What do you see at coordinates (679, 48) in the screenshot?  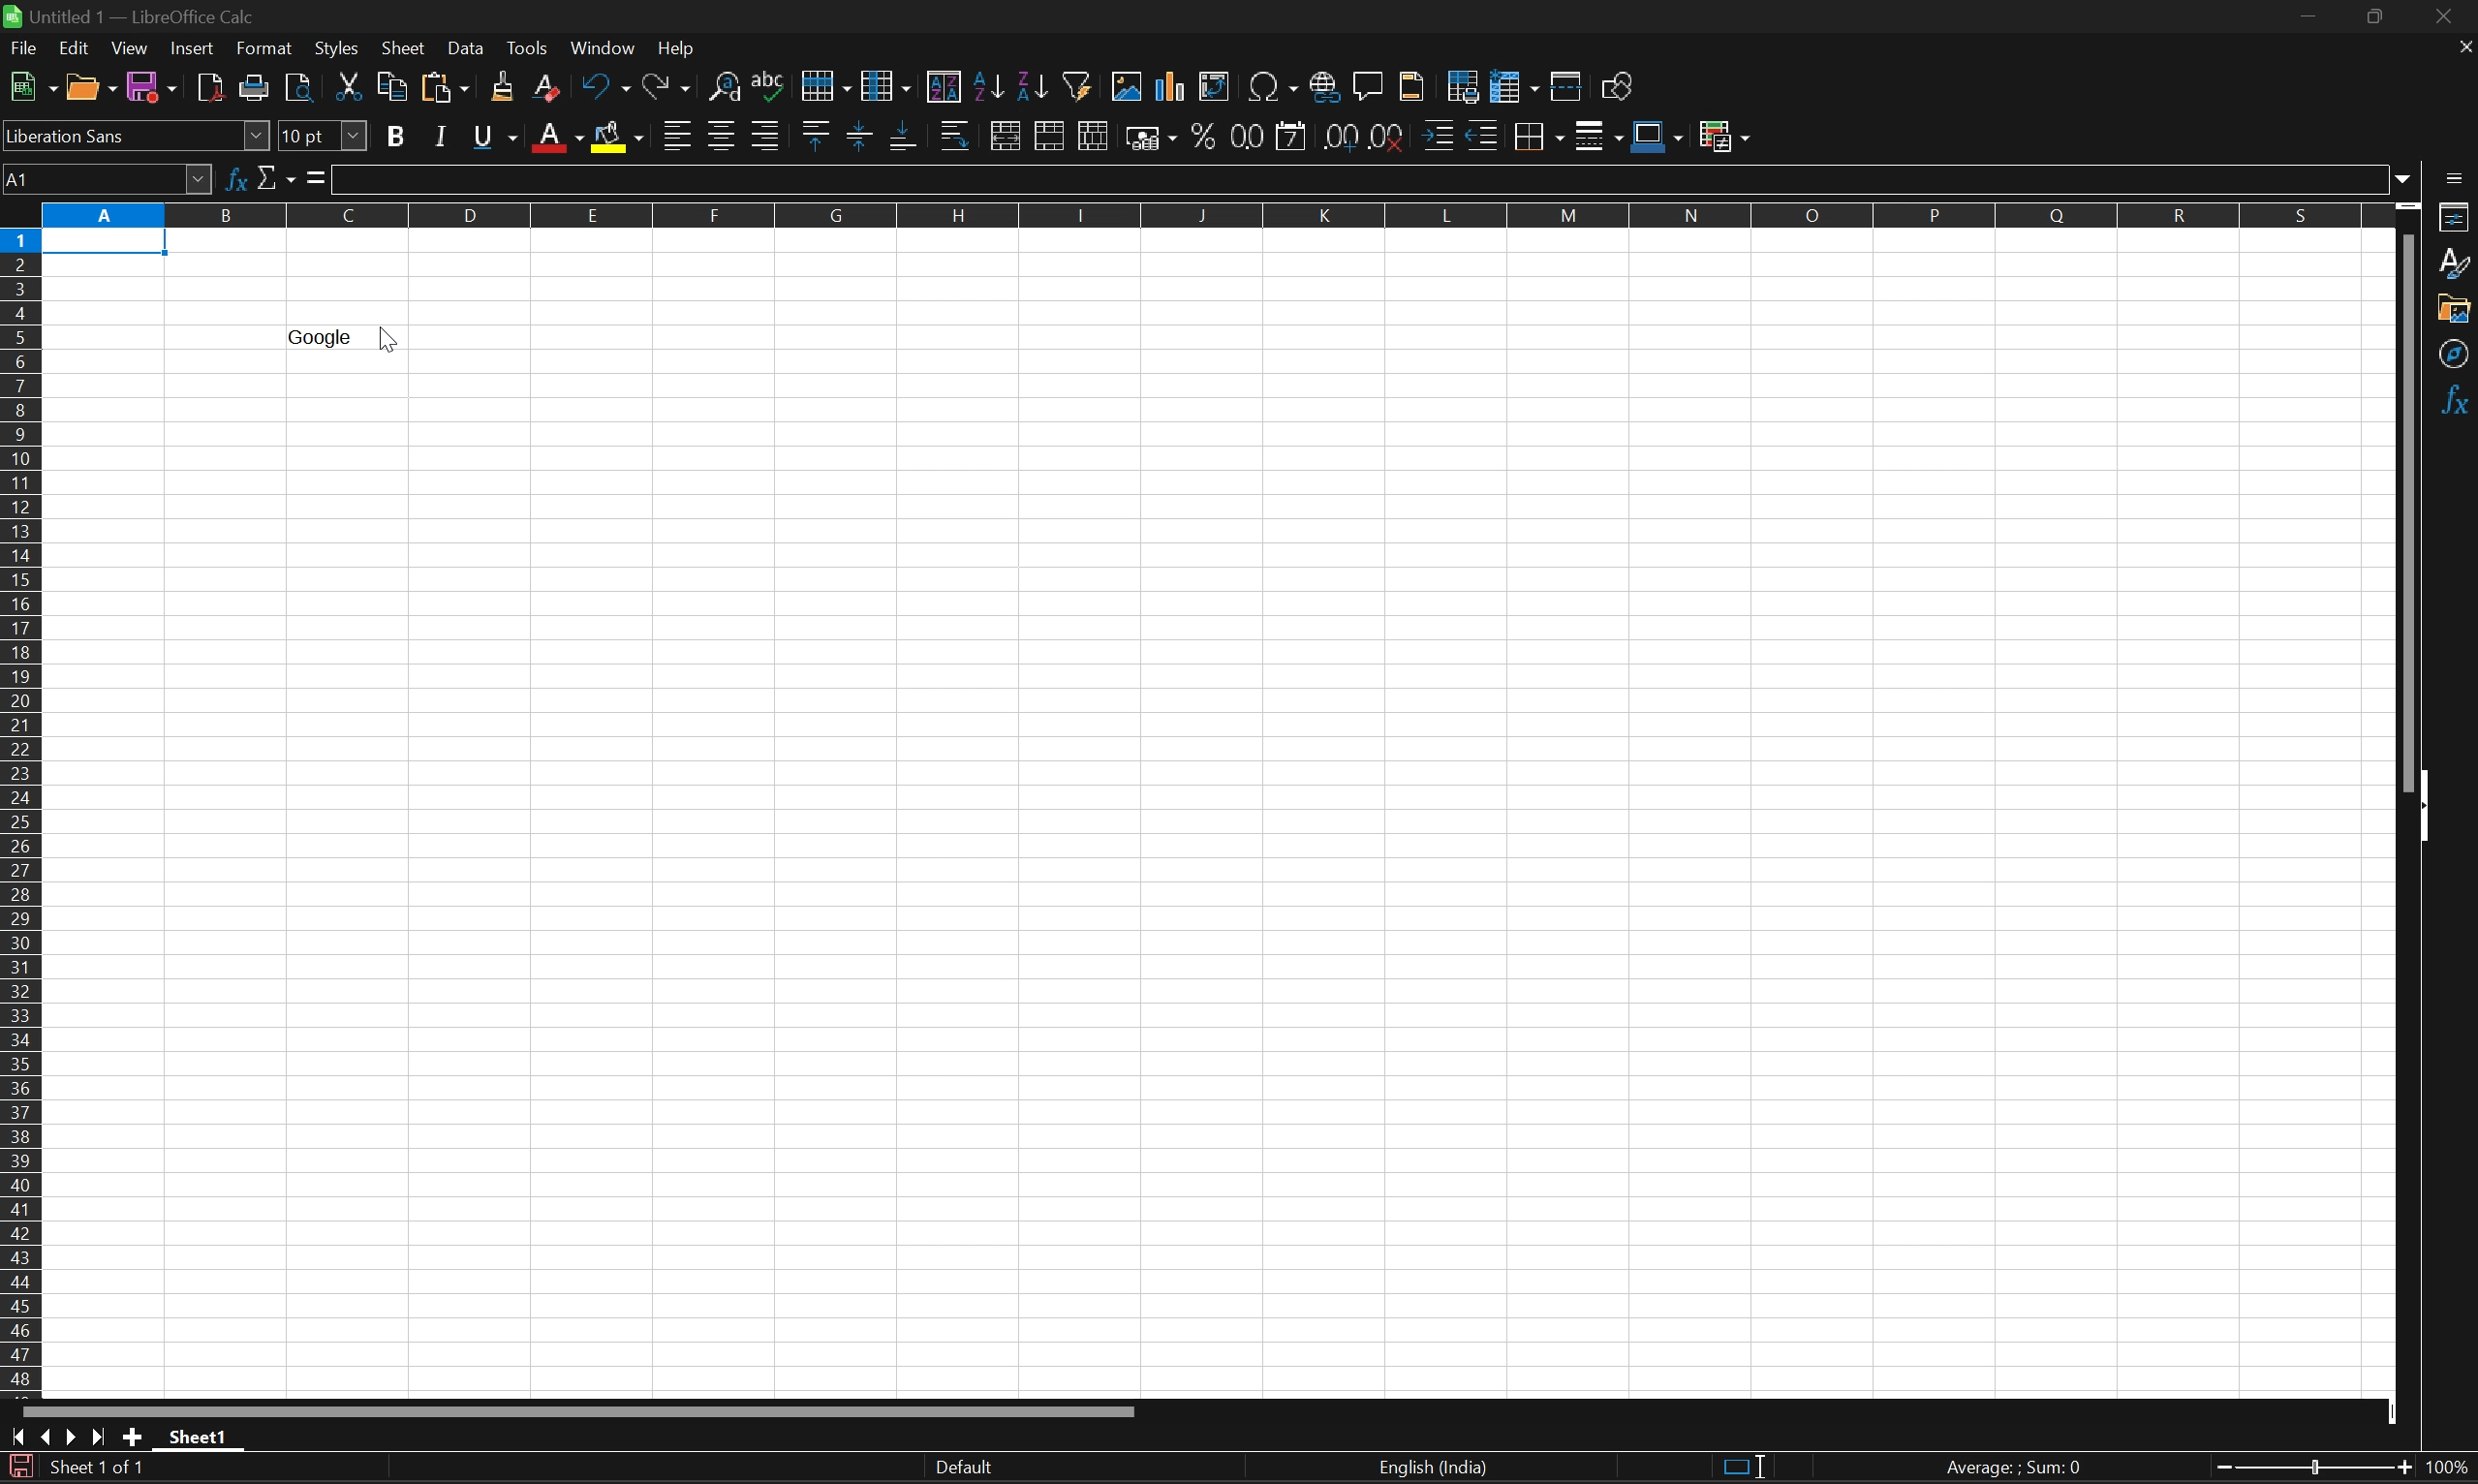 I see `Help` at bounding box center [679, 48].